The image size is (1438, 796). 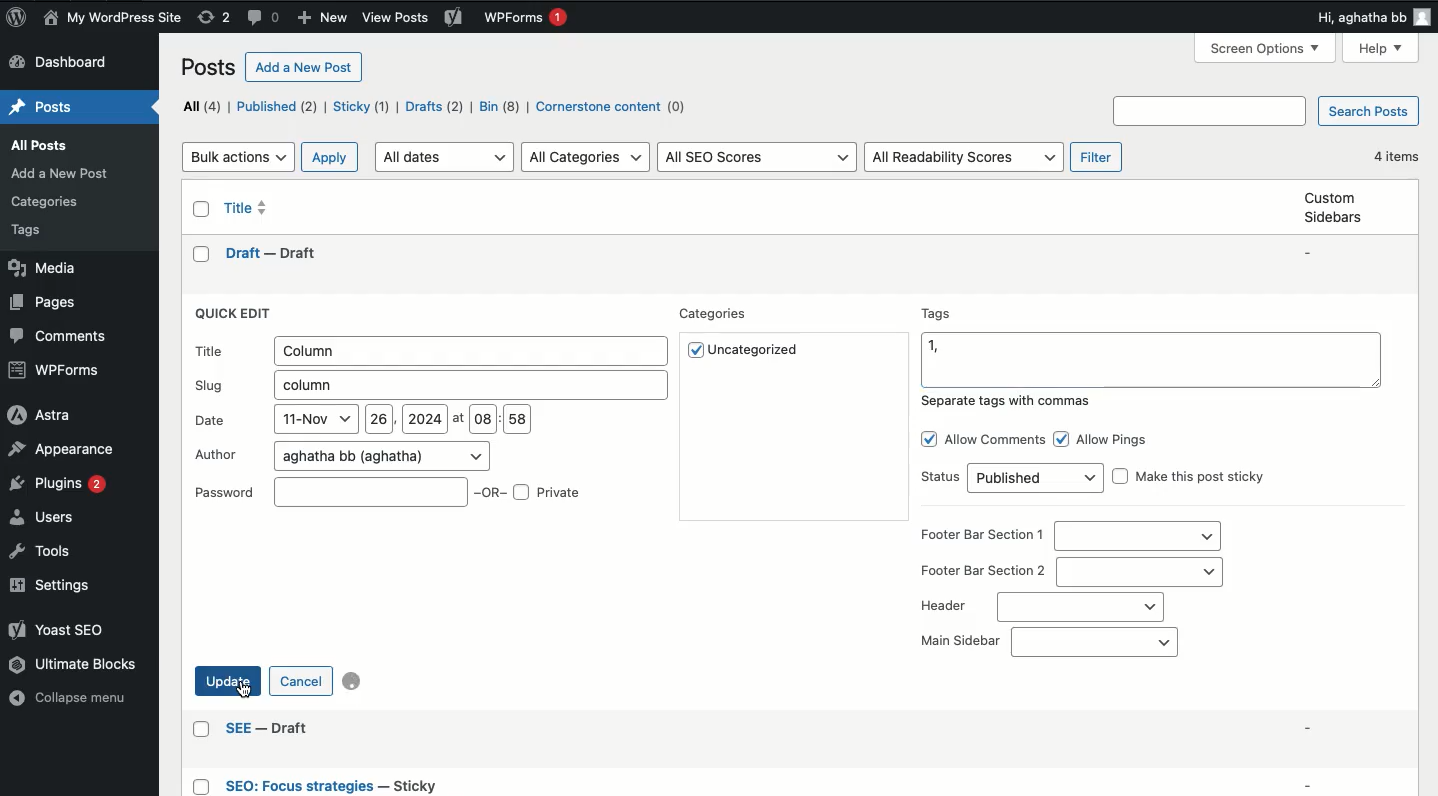 What do you see at coordinates (1069, 537) in the screenshot?
I see `Footer bar section 1` at bounding box center [1069, 537].